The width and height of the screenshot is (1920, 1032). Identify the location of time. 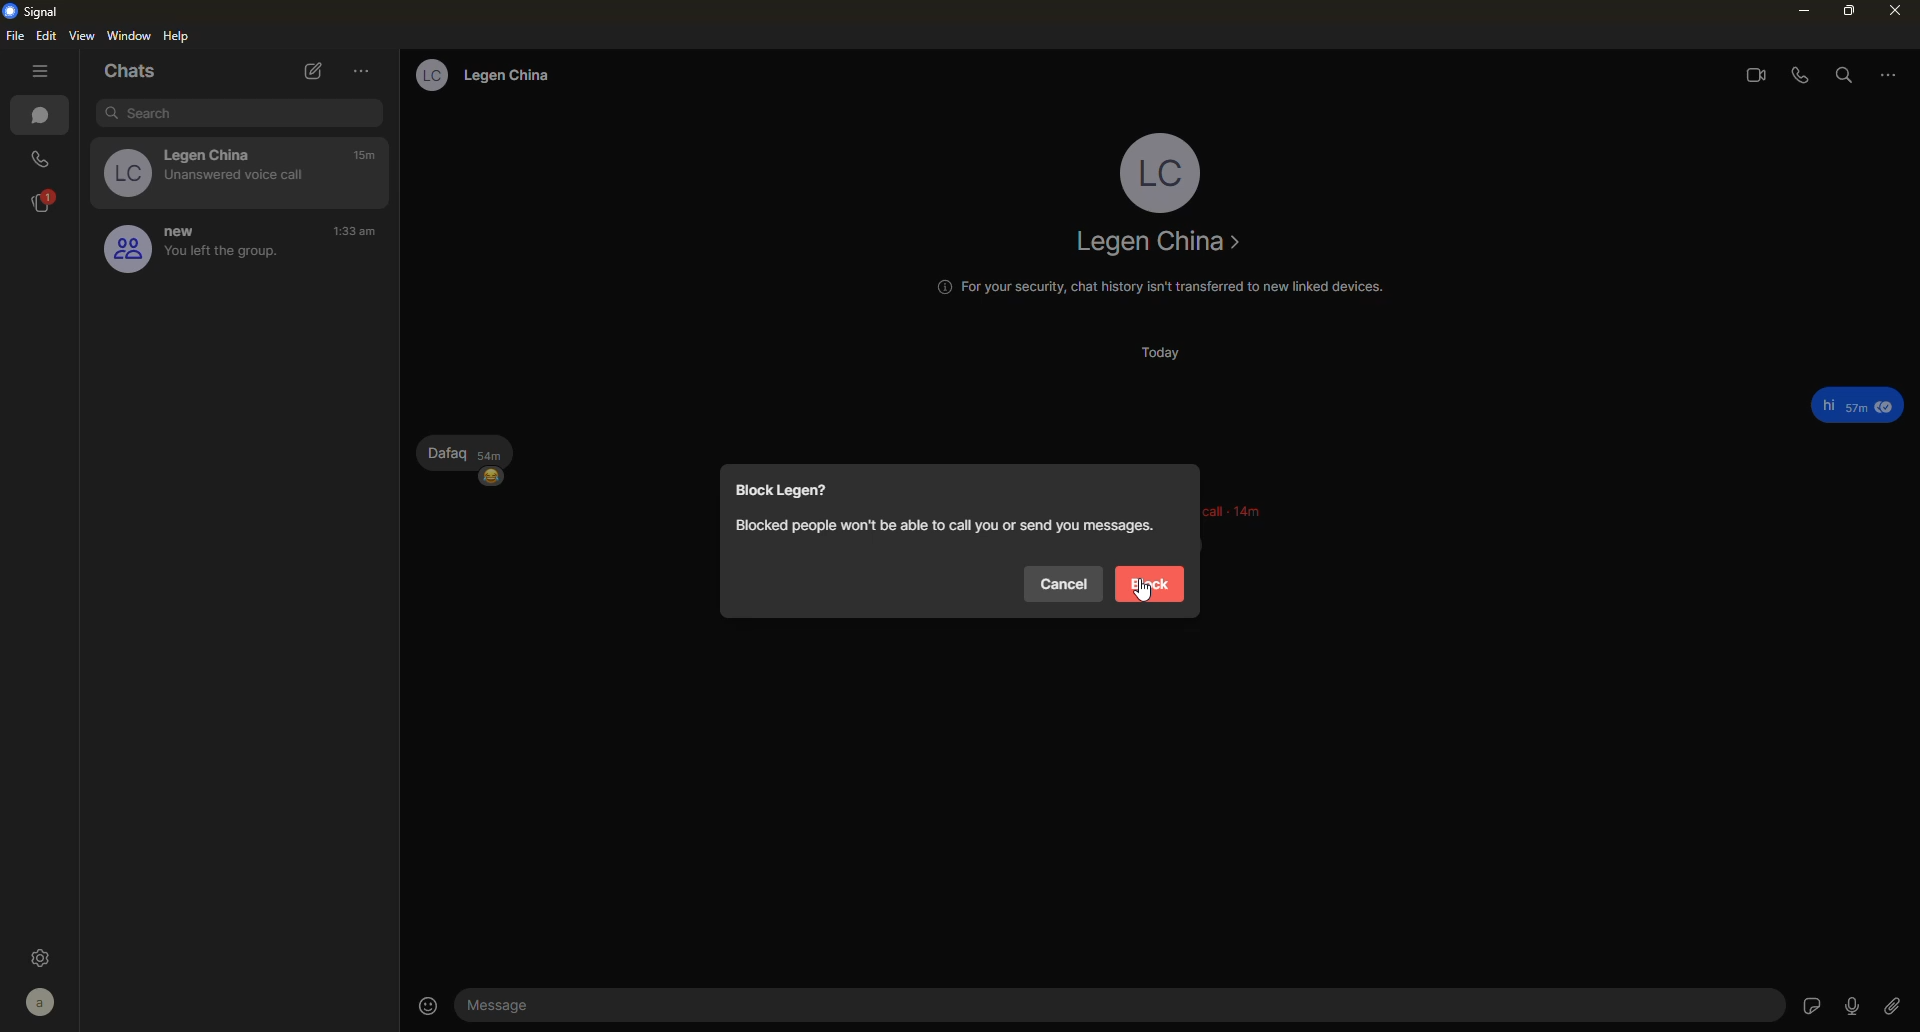
(357, 233).